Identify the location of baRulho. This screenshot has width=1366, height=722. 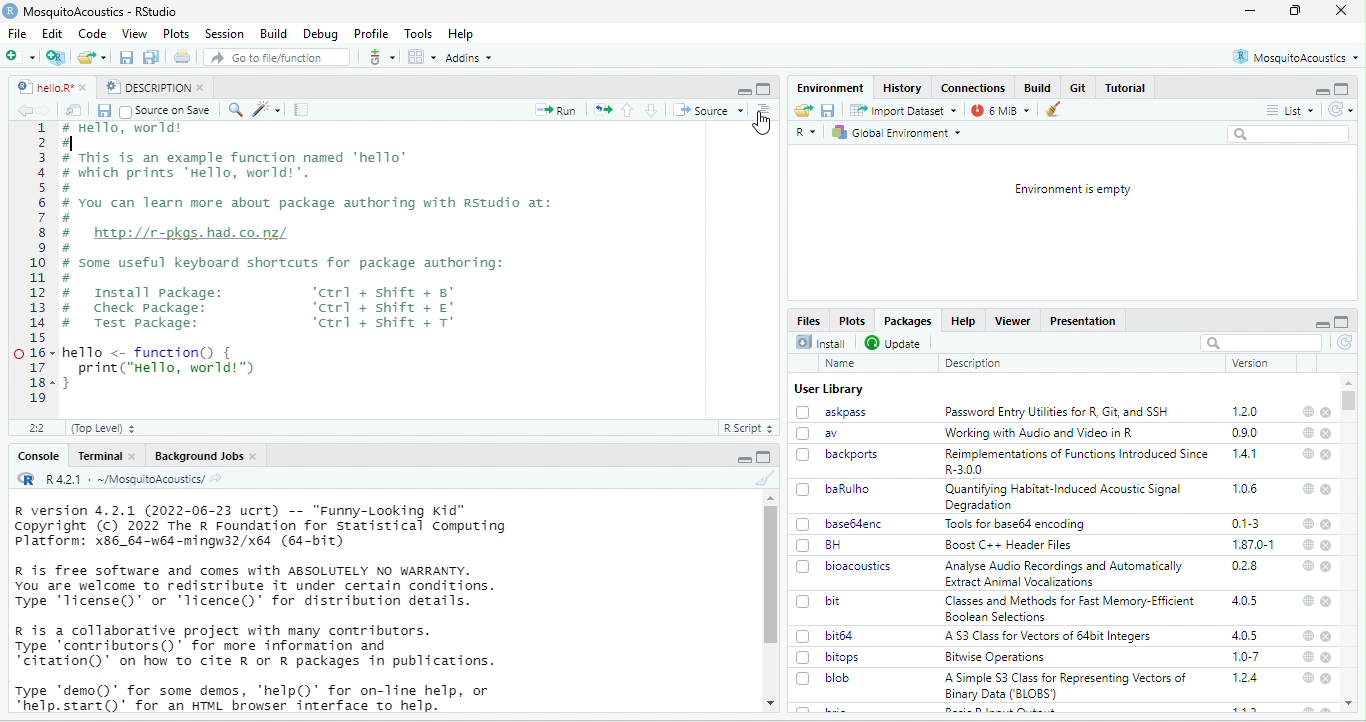
(832, 488).